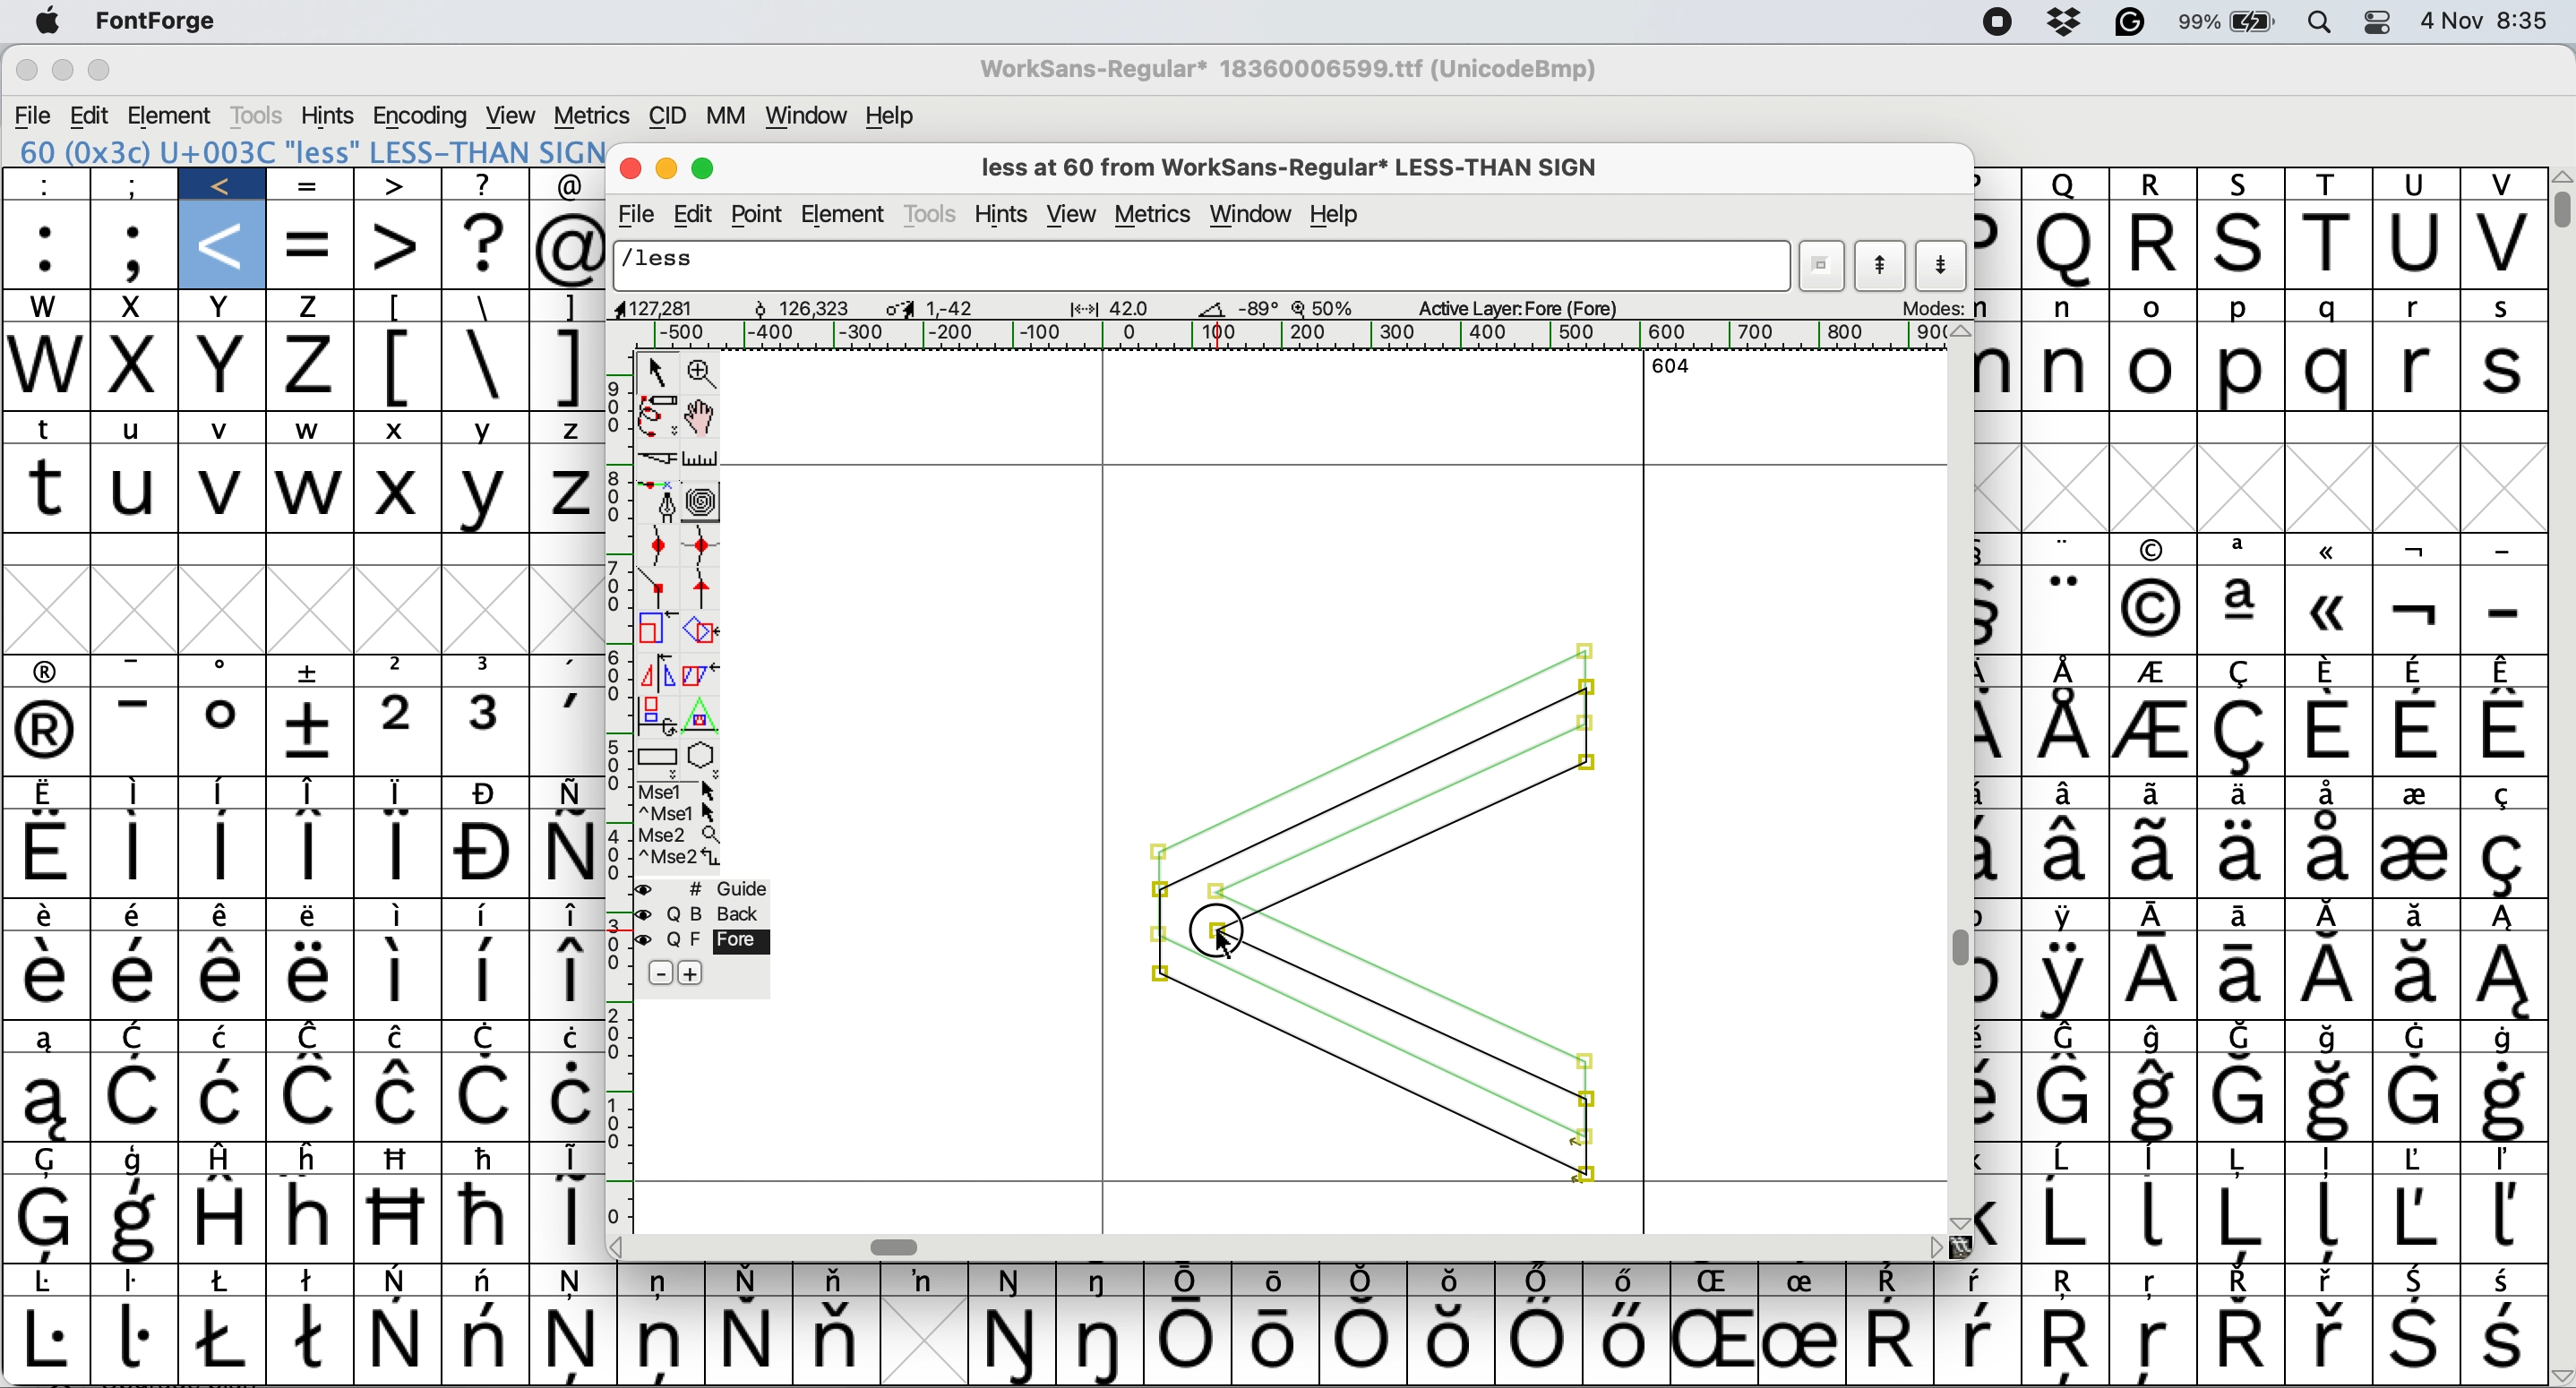 This screenshot has height=1388, width=2576. Describe the element at coordinates (1625, 1340) in the screenshot. I see `Symbol` at that location.